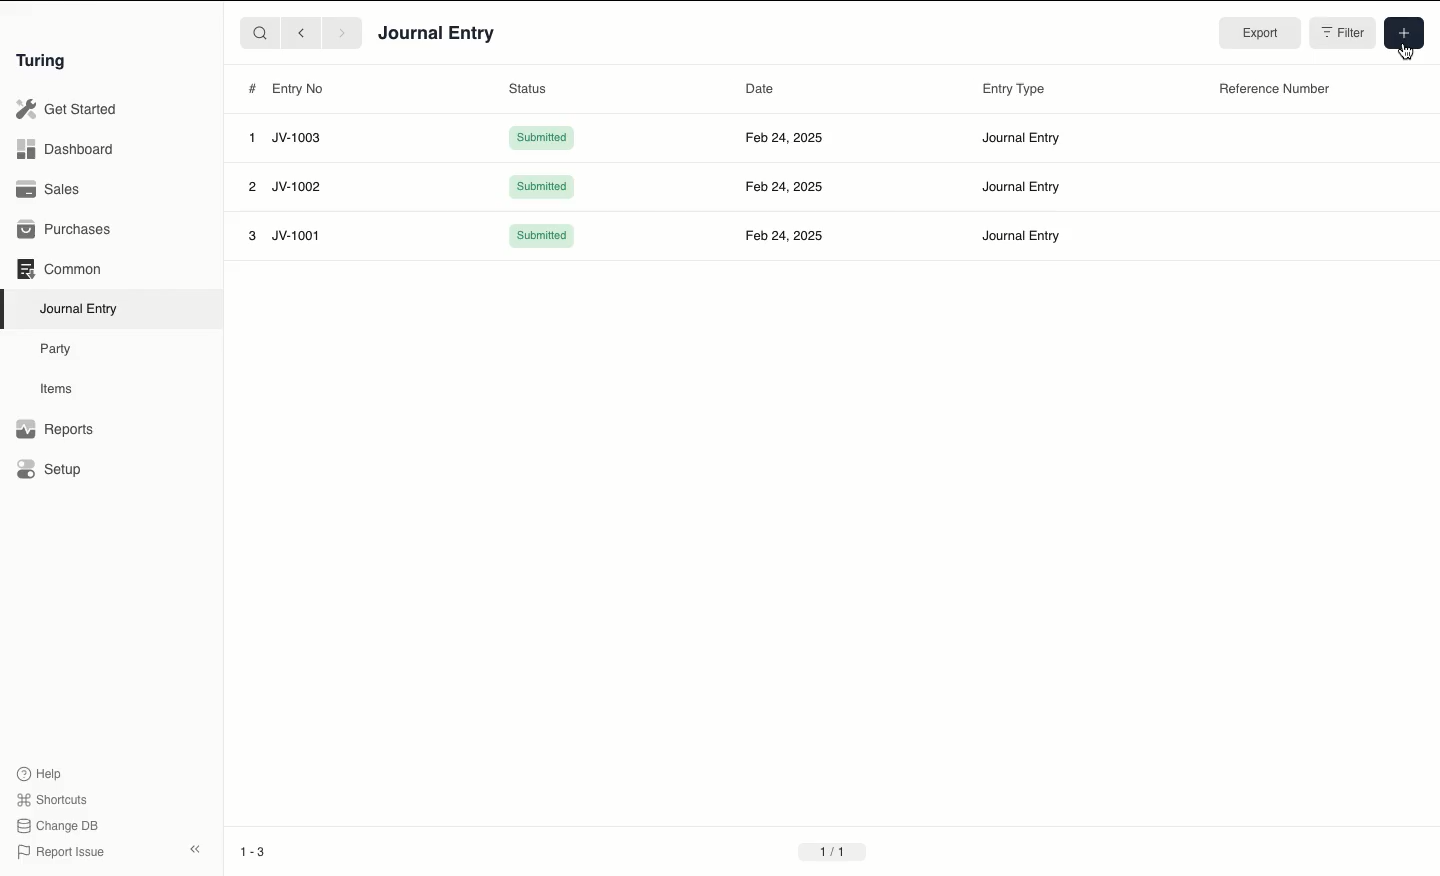  Describe the element at coordinates (783, 137) in the screenshot. I see `Feb 24, 2025` at that location.